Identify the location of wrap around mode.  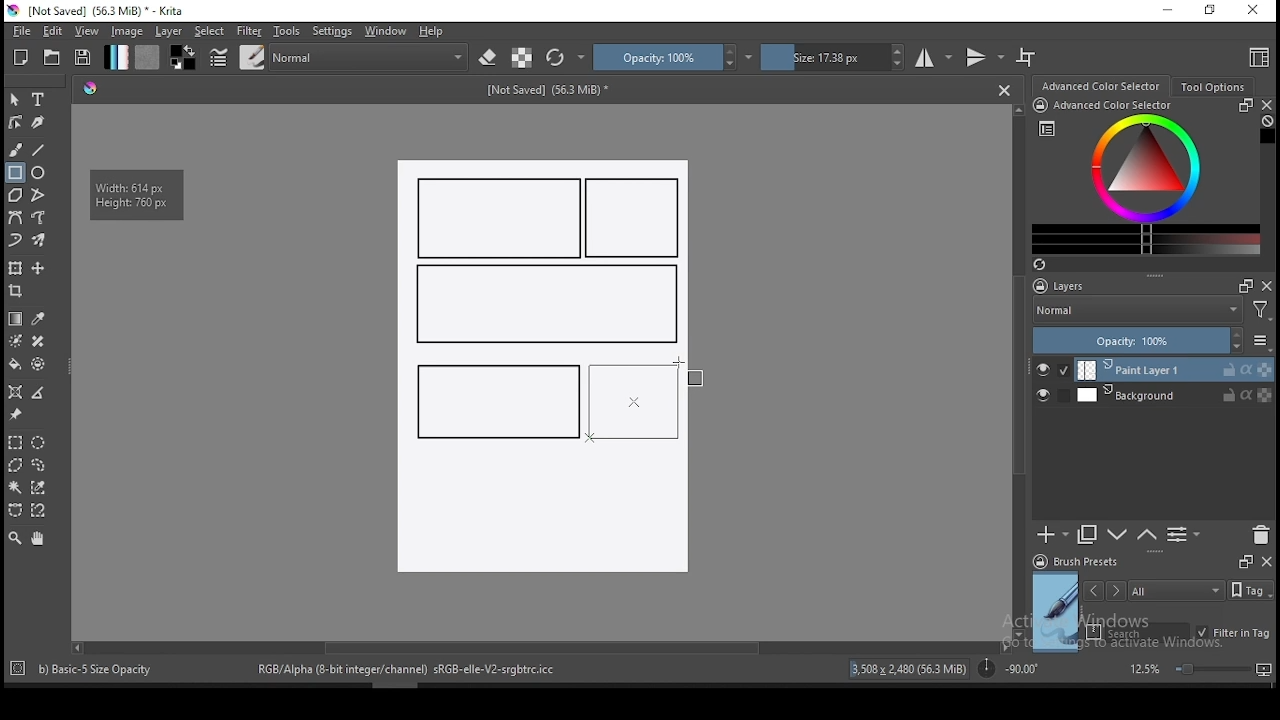
(1027, 57).